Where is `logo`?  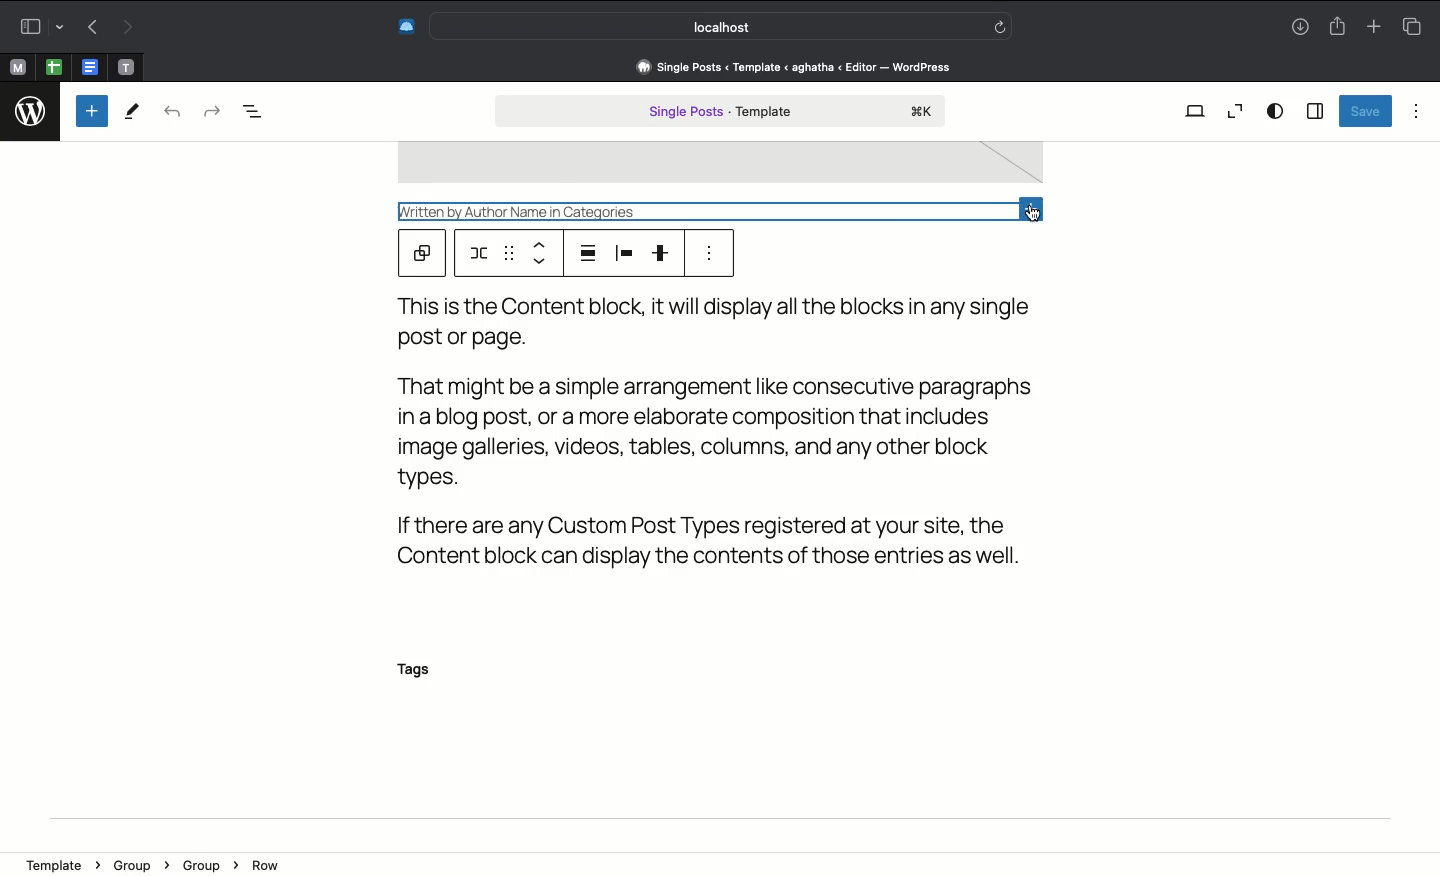 logo is located at coordinates (32, 107).